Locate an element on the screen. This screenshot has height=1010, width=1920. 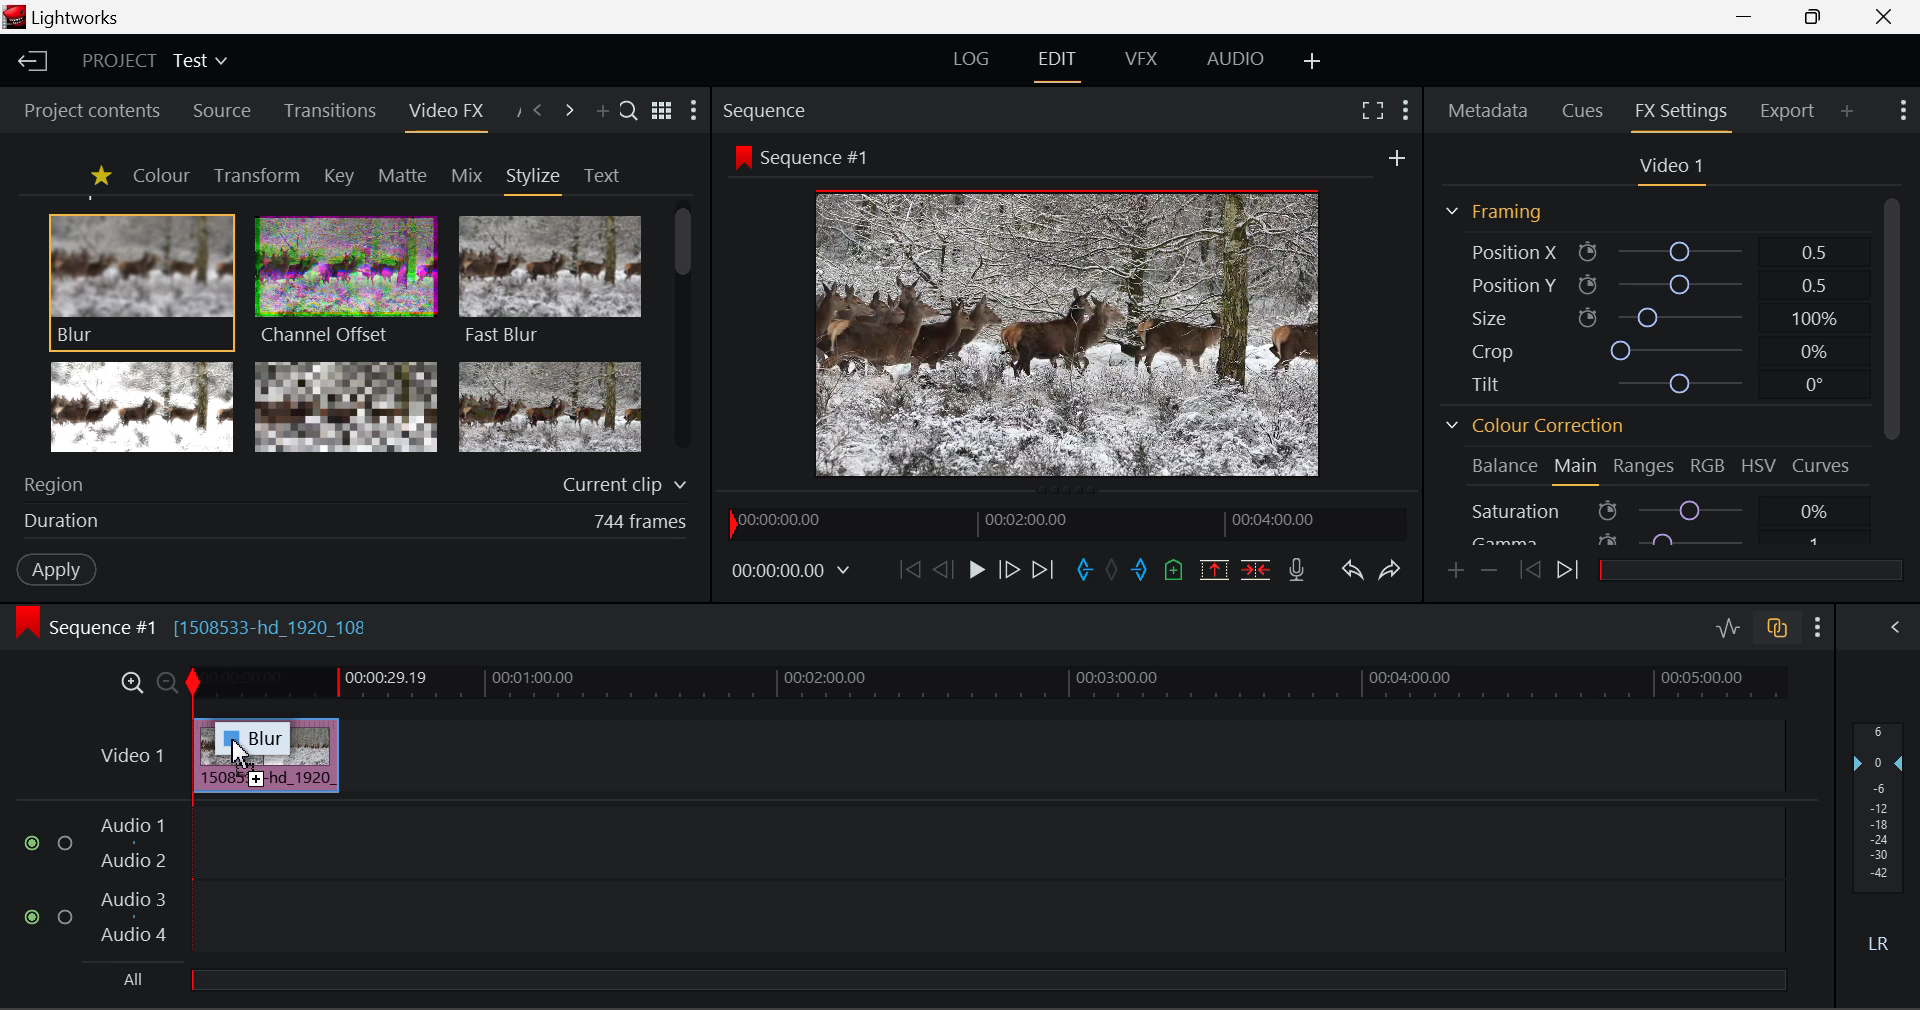
Sequence #1 Edit Timeline is located at coordinates (199, 625).